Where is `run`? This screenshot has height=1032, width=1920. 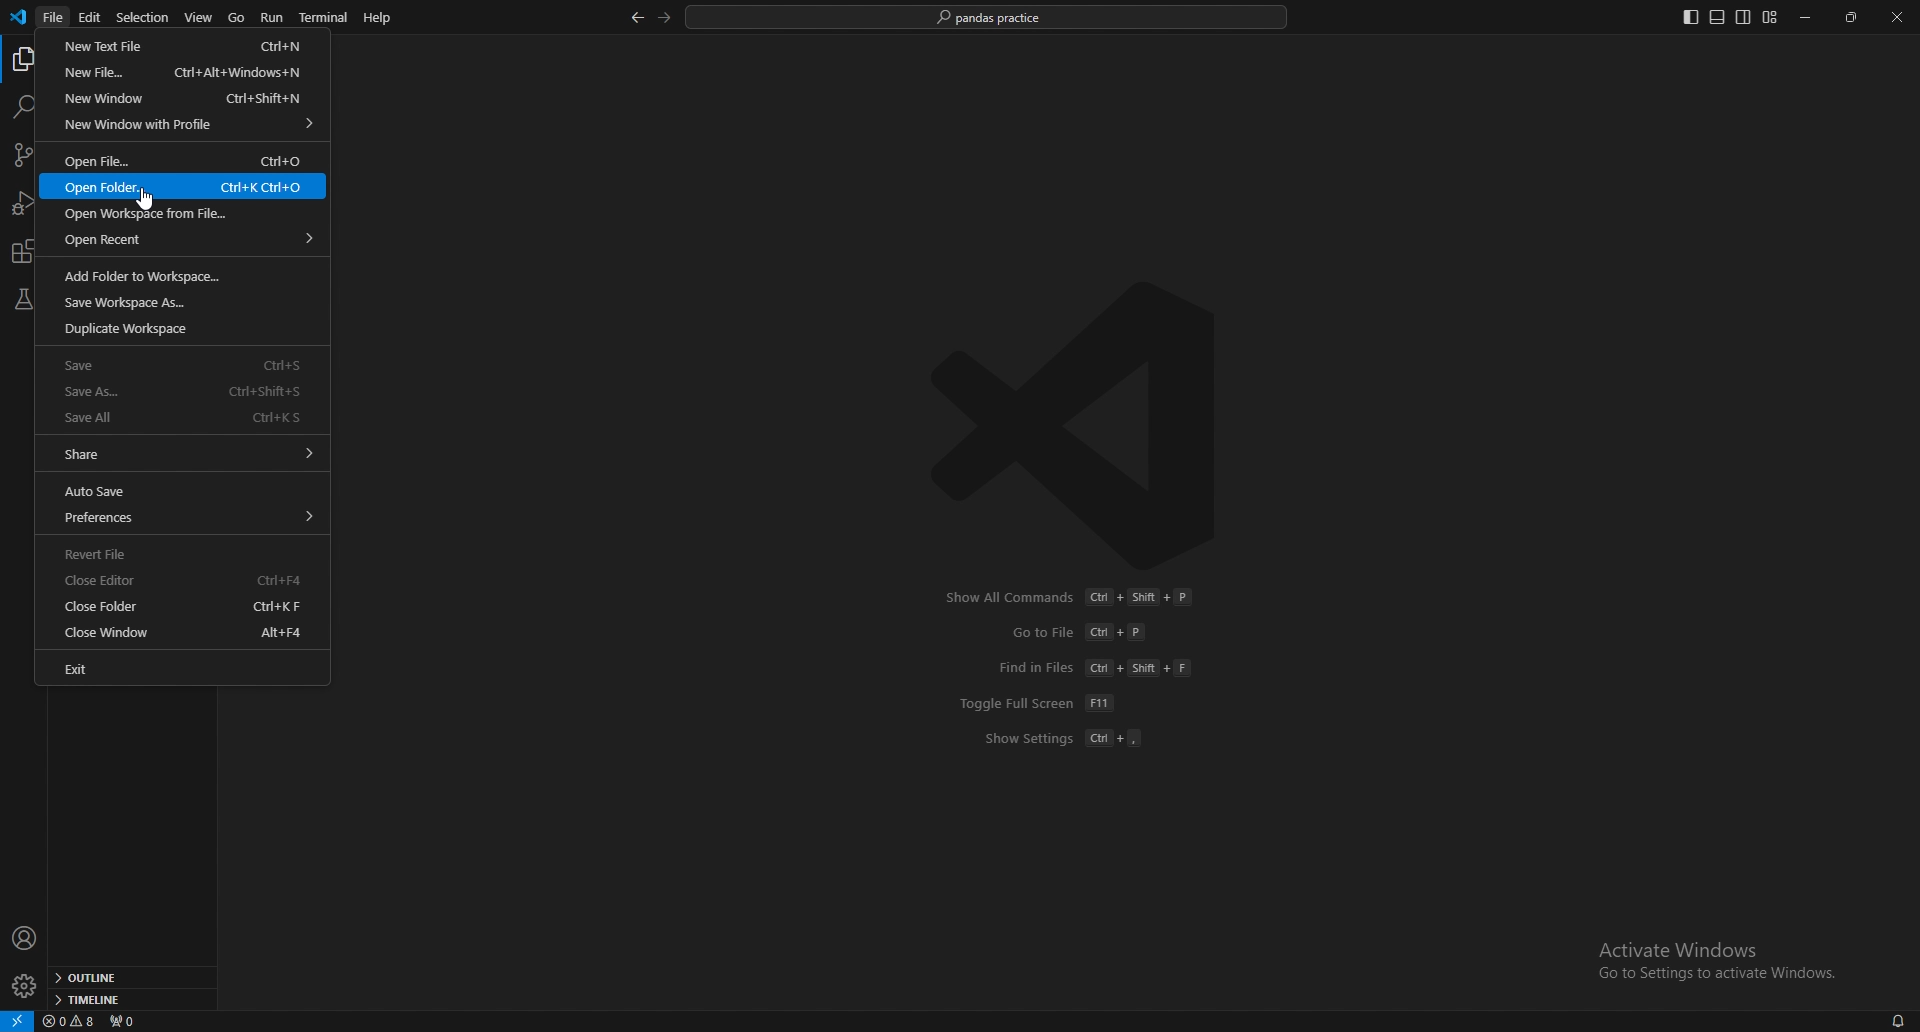
run is located at coordinates (274, 18).